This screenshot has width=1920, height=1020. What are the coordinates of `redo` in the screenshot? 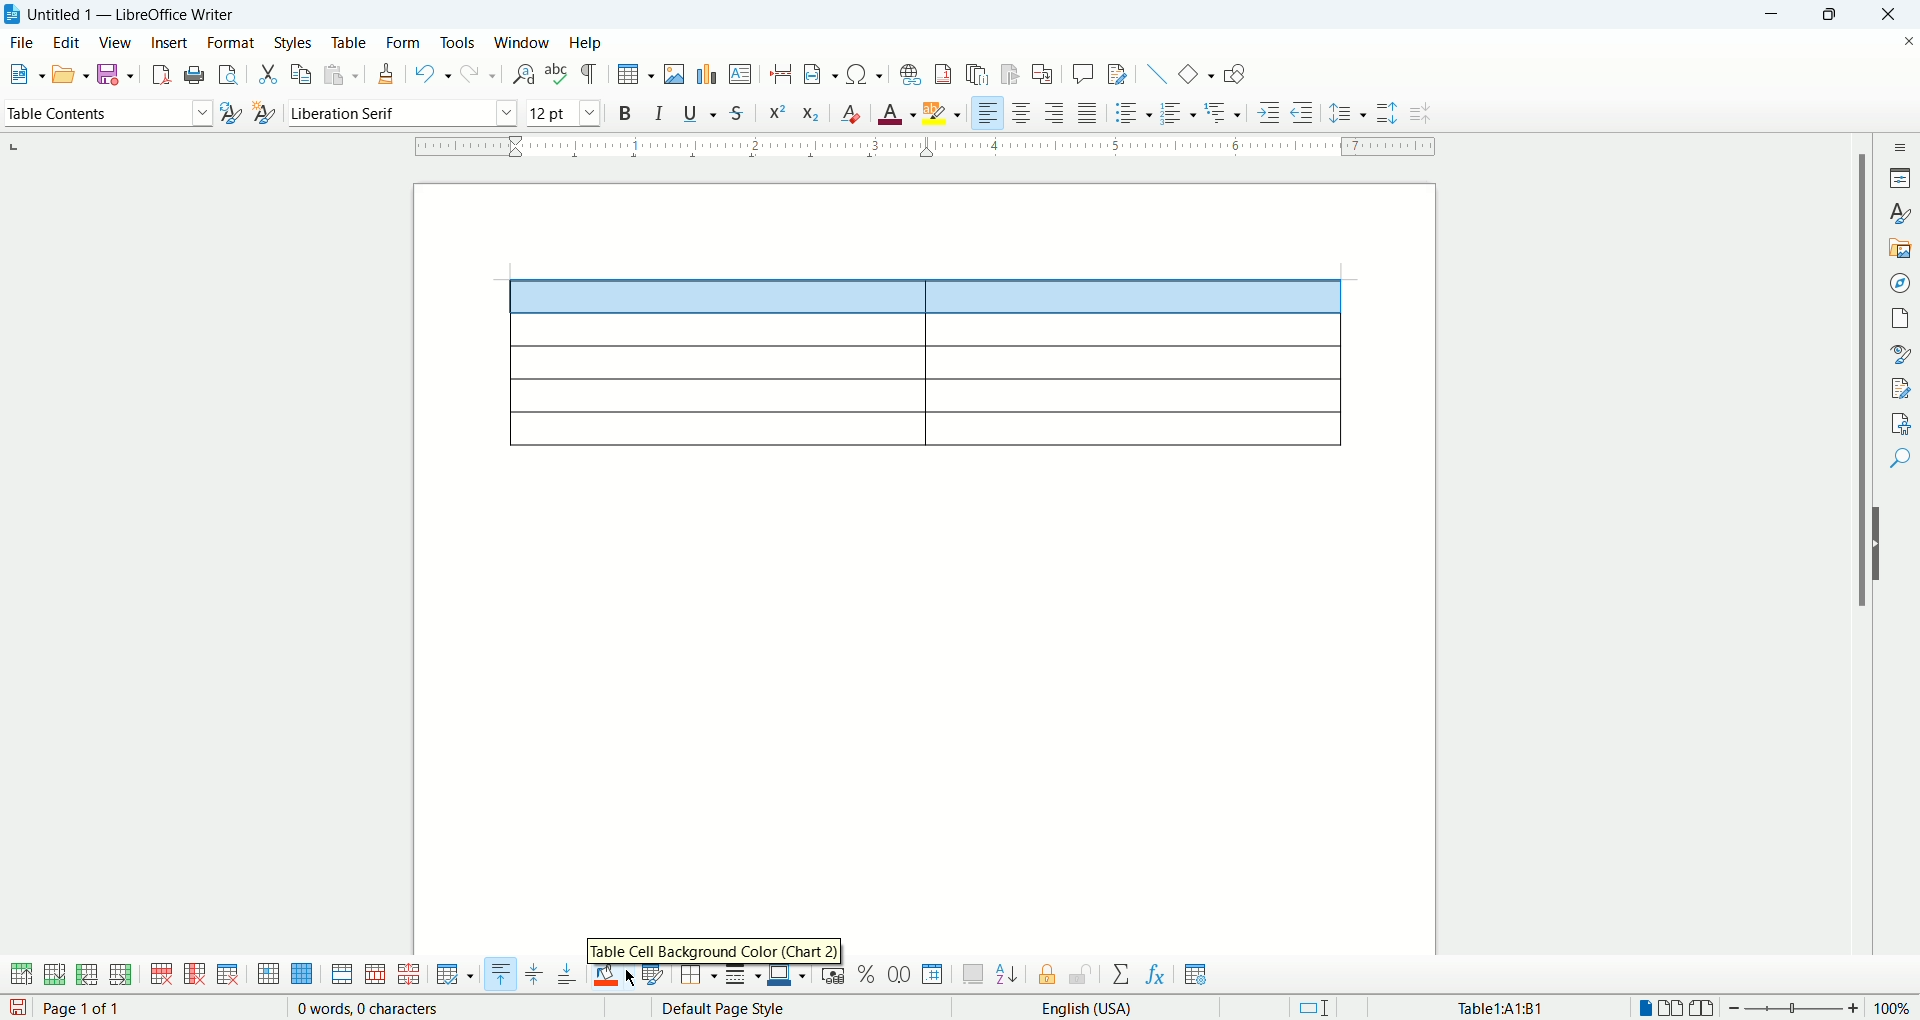 It's located at (480, 72).